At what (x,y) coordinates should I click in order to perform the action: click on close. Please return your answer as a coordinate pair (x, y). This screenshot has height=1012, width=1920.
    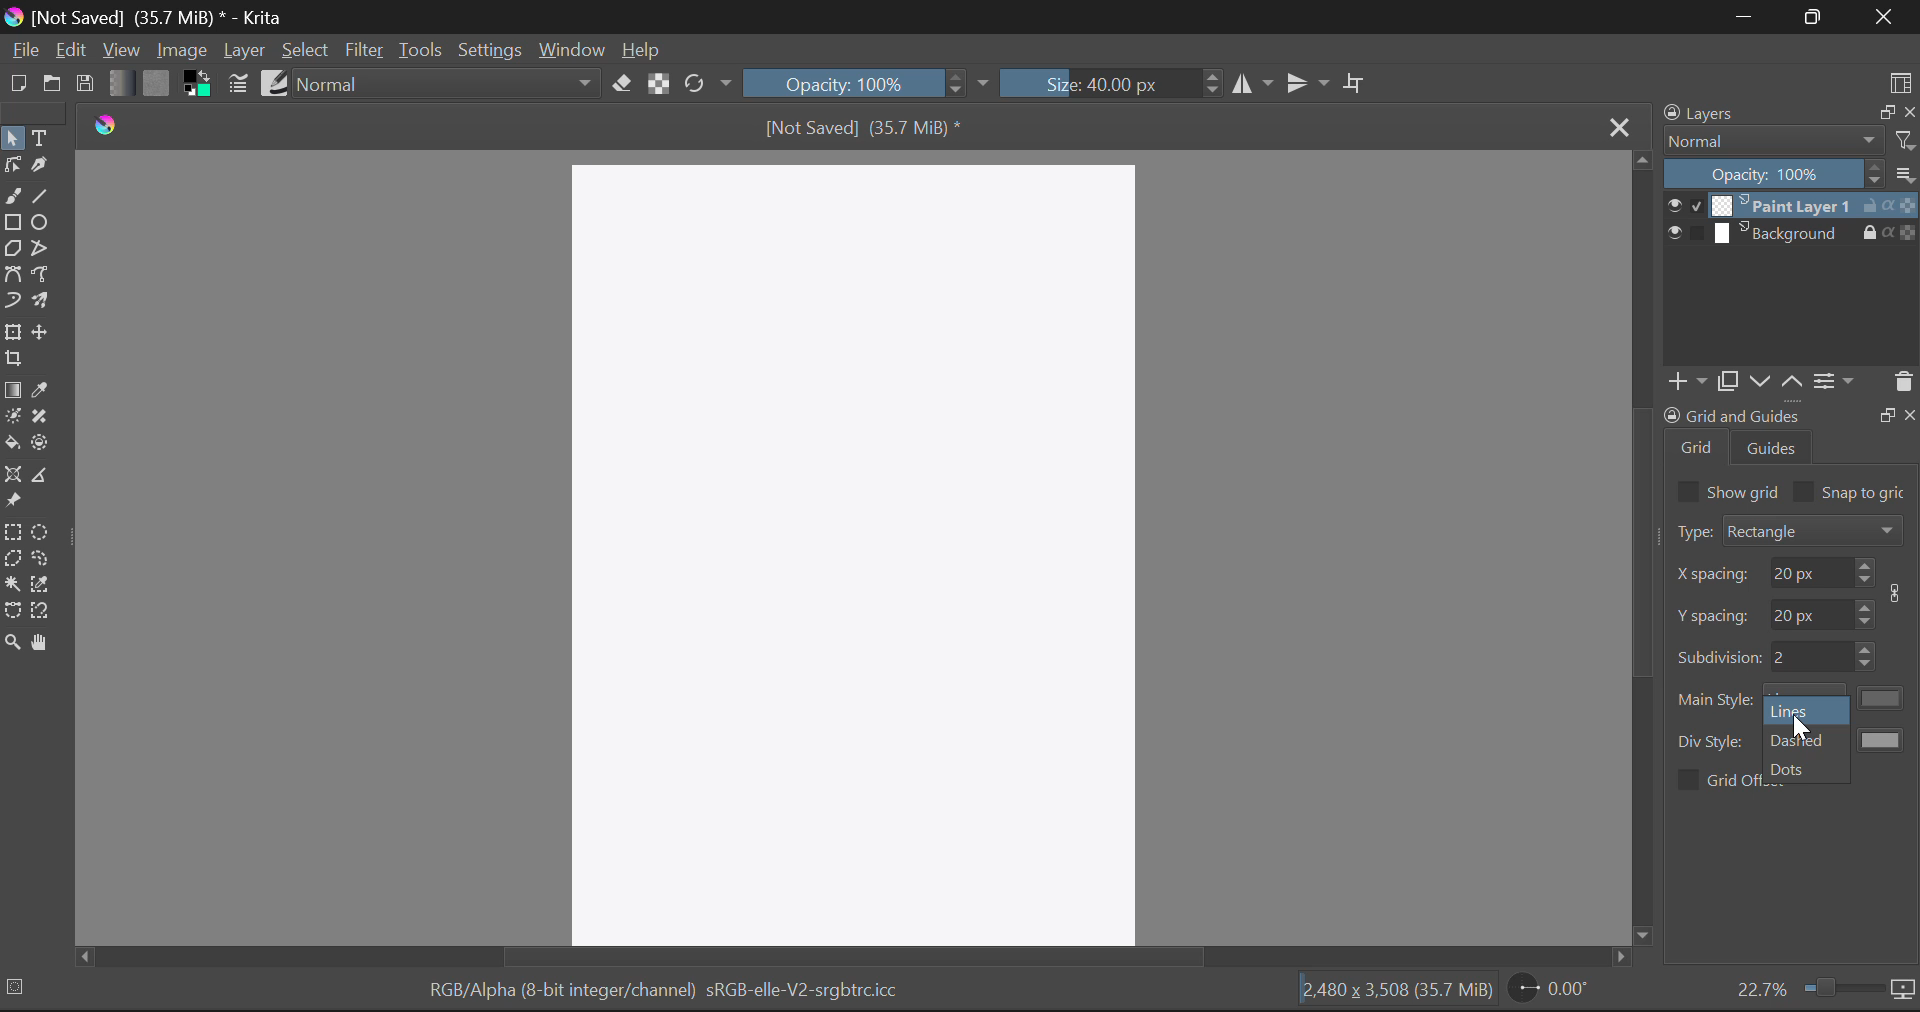
    Looking at the image, I should click on (1908, 112).